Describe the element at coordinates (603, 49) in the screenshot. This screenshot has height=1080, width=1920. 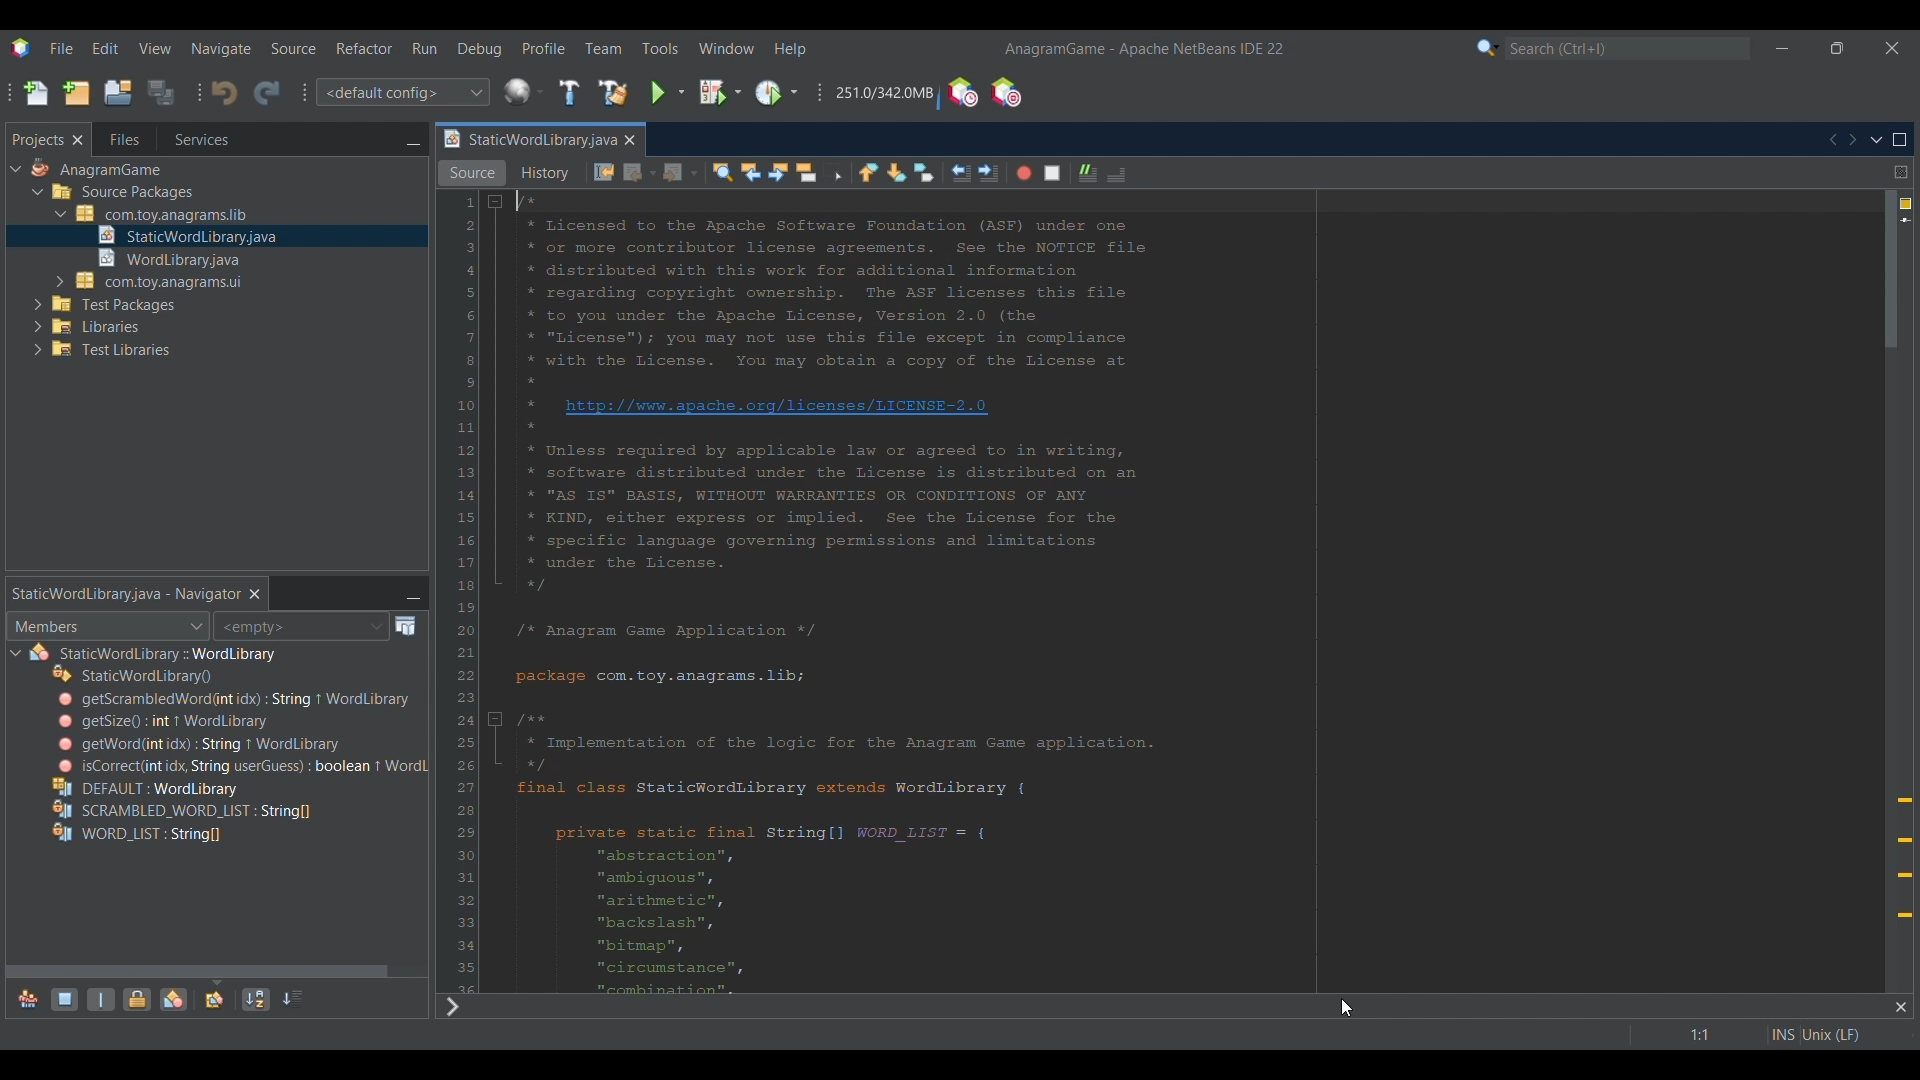
I see `Team menu` at that location.